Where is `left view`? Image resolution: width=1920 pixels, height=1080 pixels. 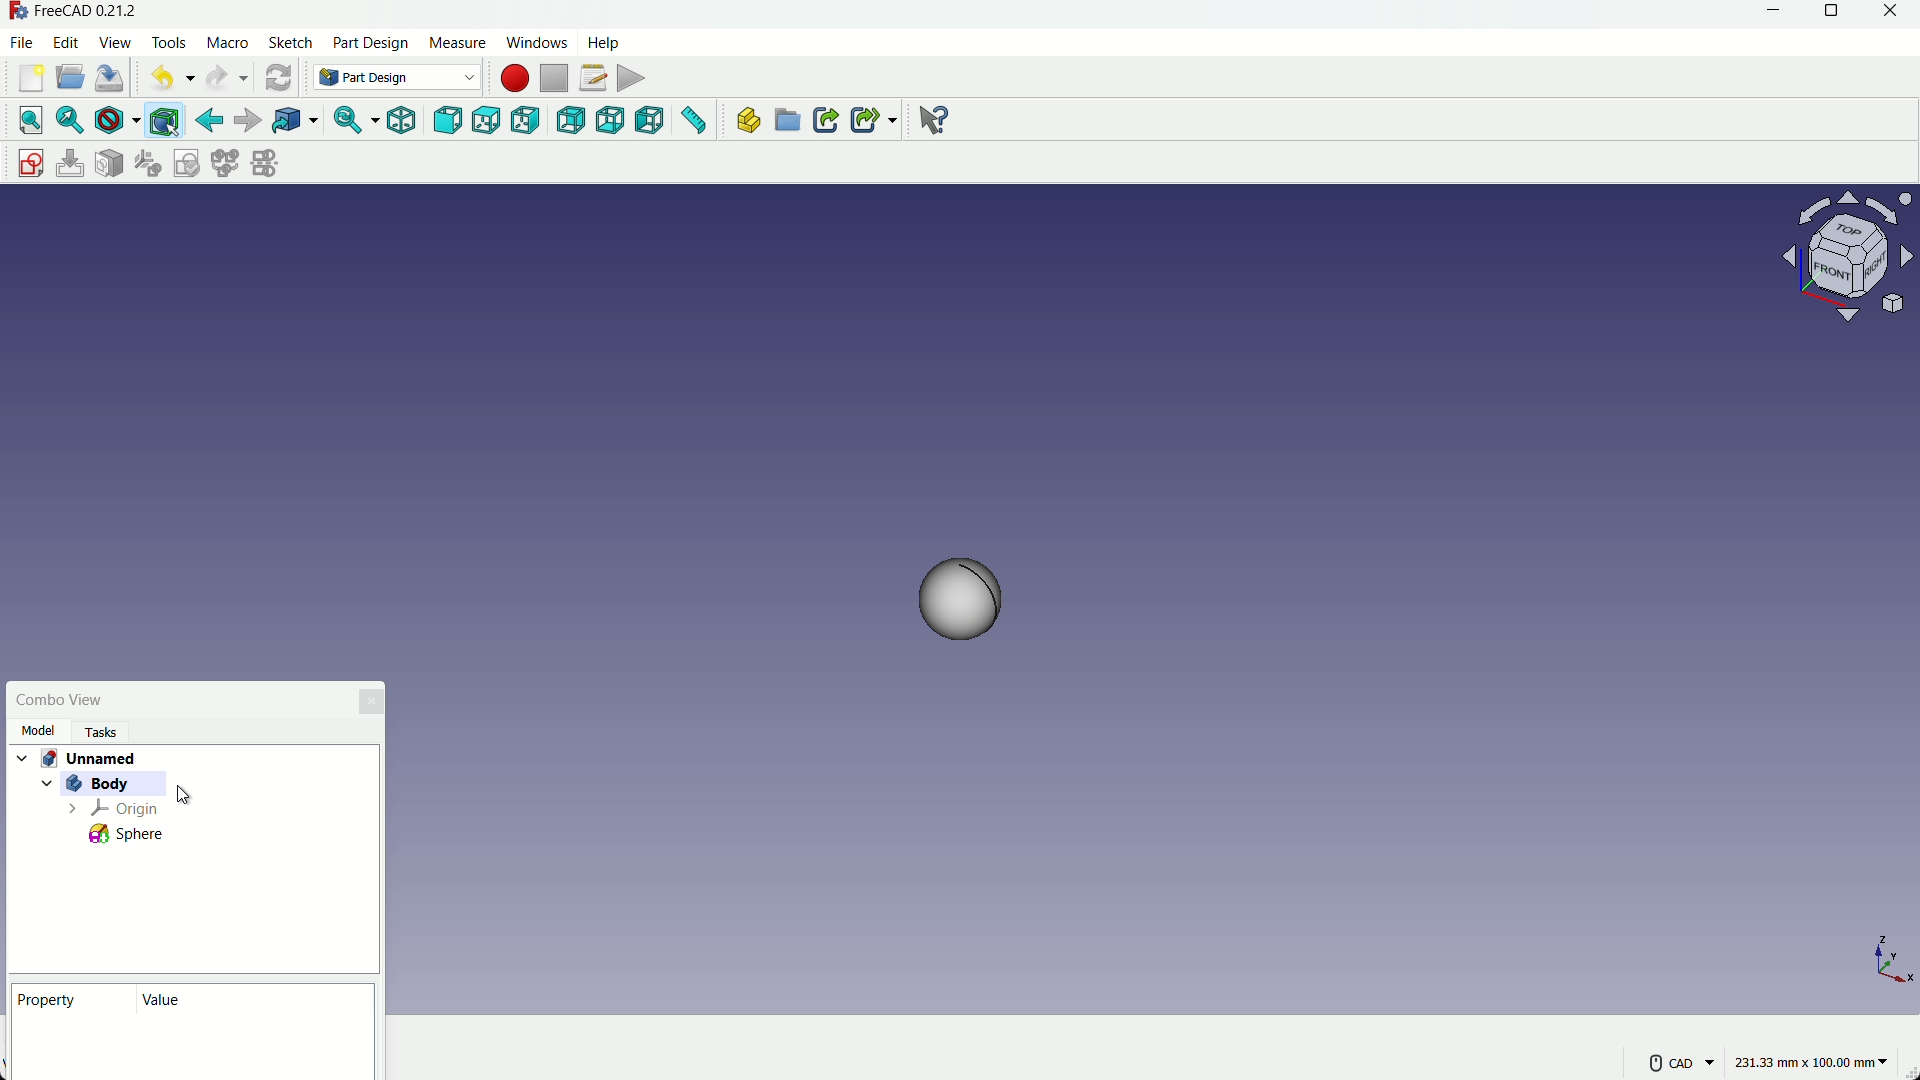 left view is located at coordinates (650, 120).